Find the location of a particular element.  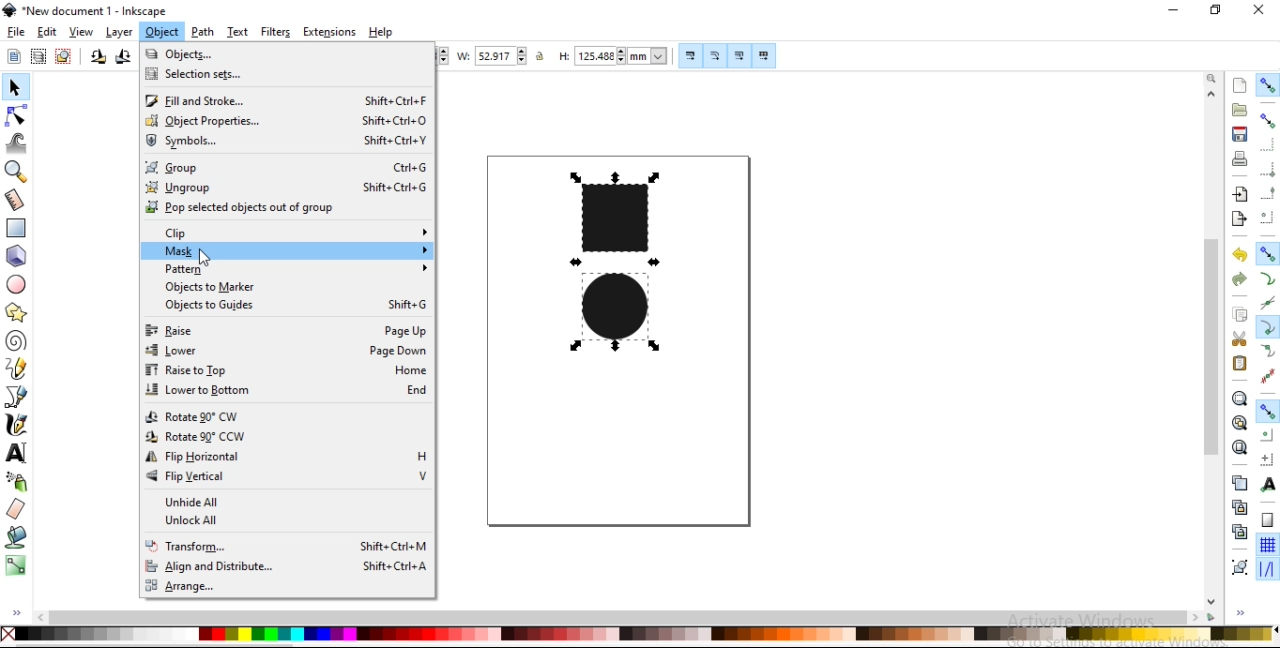

tweak objects by sculpting or painting is located at coordinates (17, 145).